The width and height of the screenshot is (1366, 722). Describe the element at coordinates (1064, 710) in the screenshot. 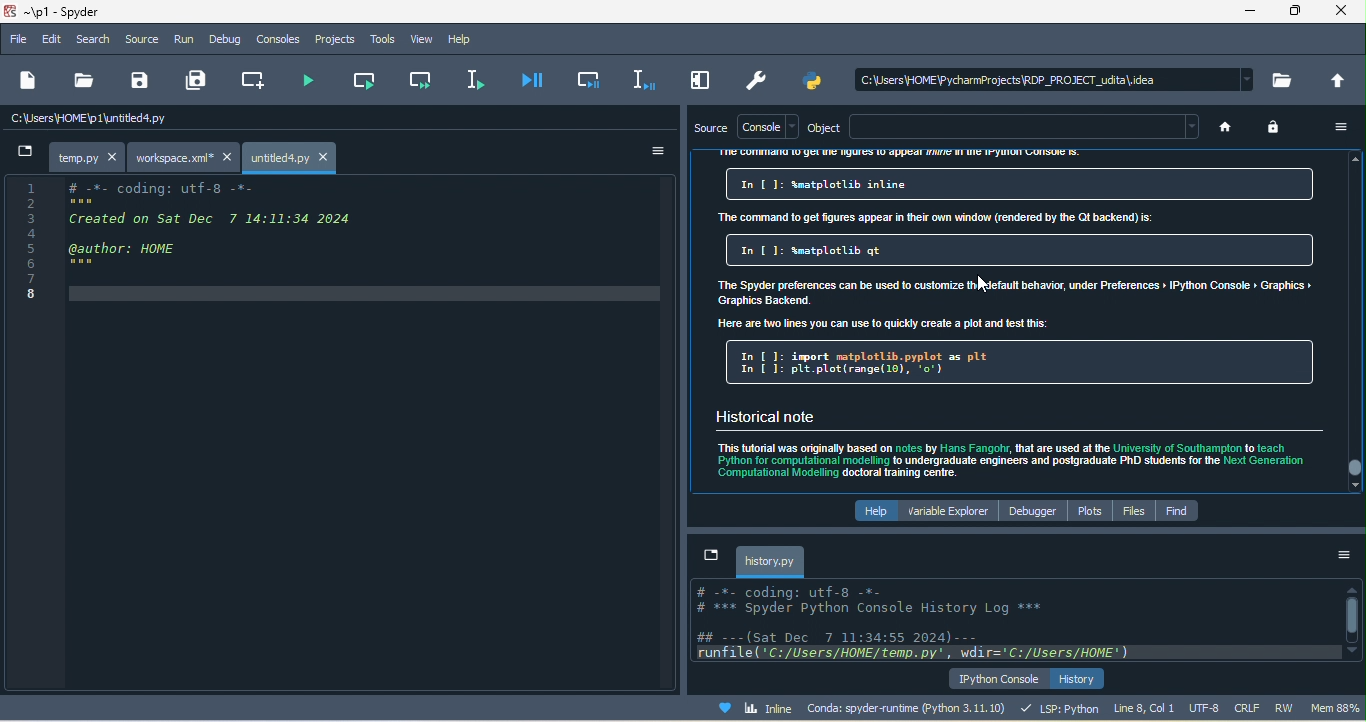

I see `lsp python` at that location.